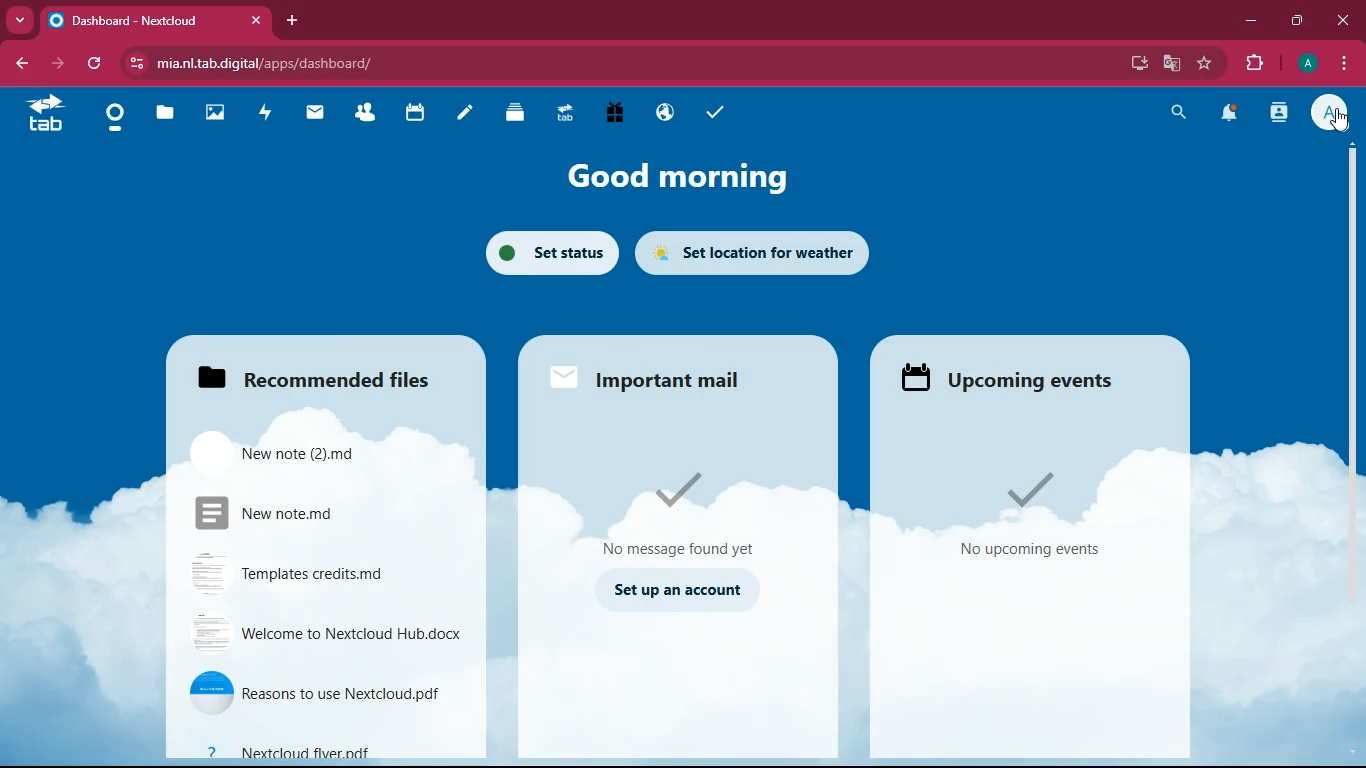 This screenshot has height=768, width=1366. Describe the element at coordinates (661, 112) in the screenshot. I see `public` at that location.